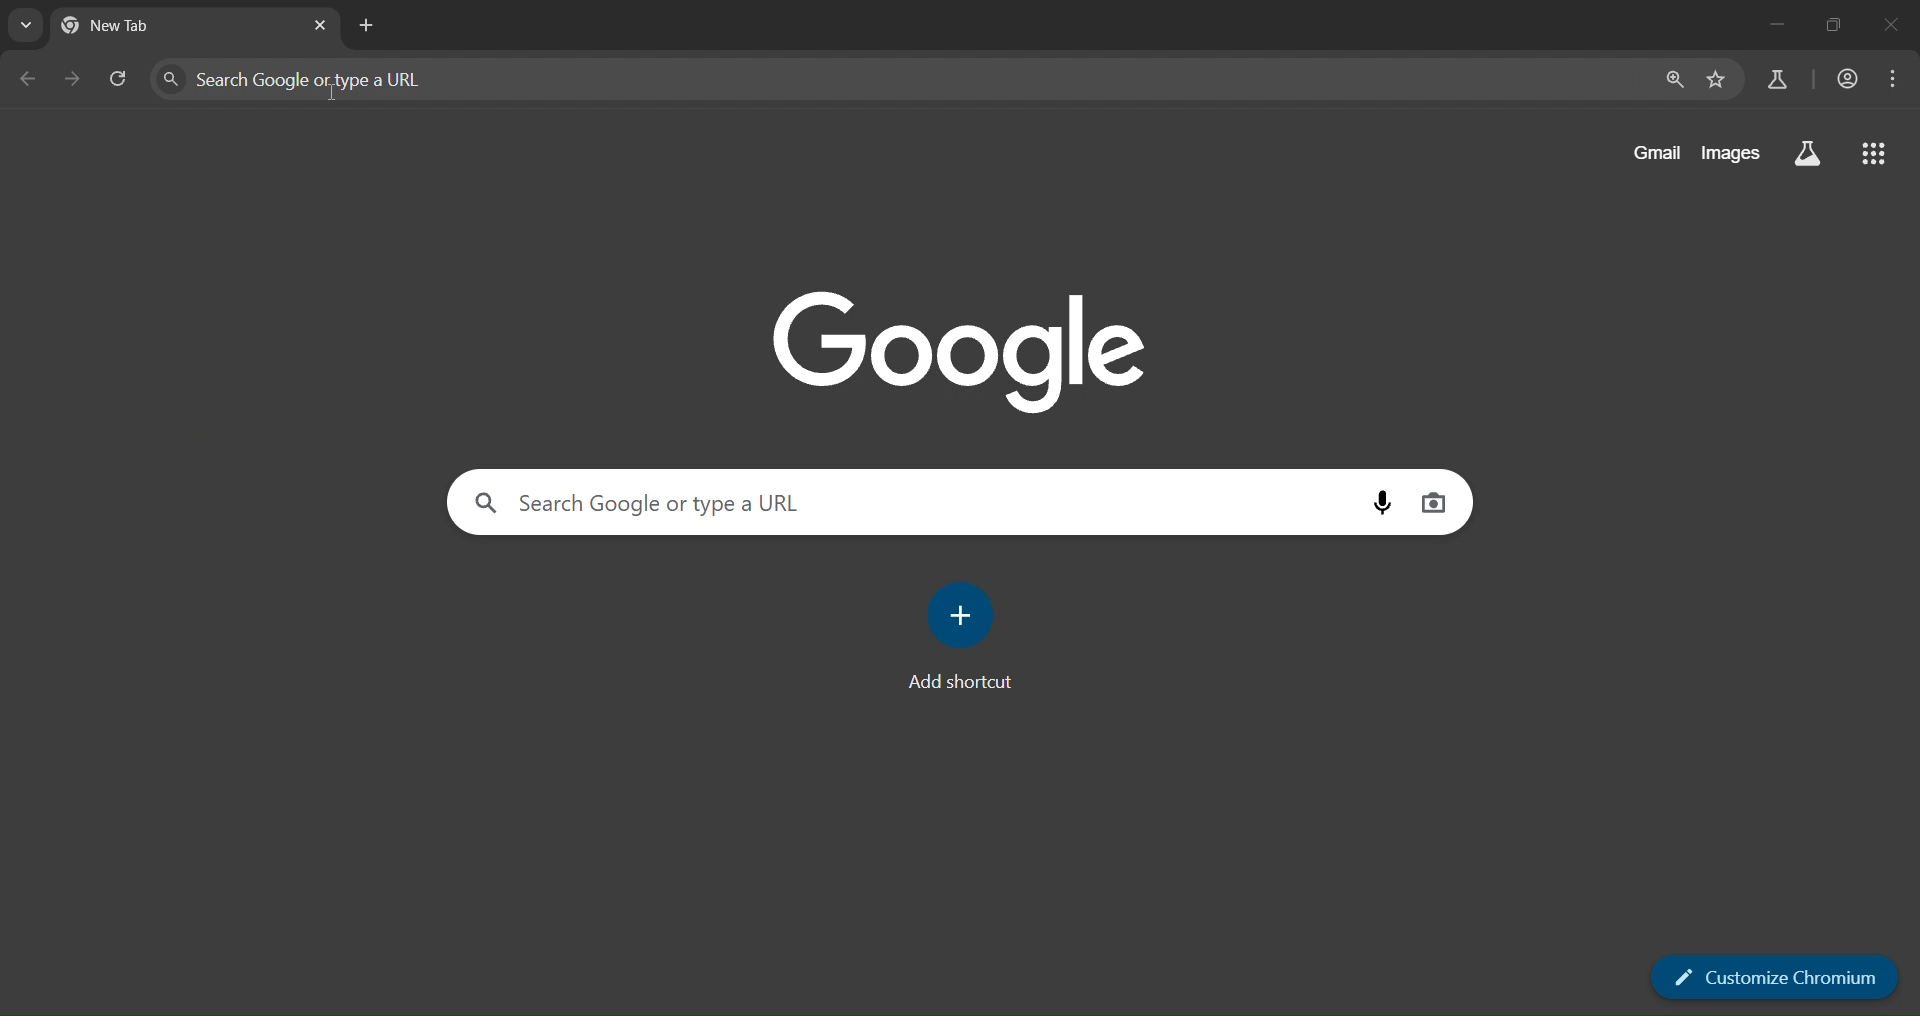 Image resolution: width=1920 pixels, height=1016 pixels. I want to click on current page, so click(139, 24).